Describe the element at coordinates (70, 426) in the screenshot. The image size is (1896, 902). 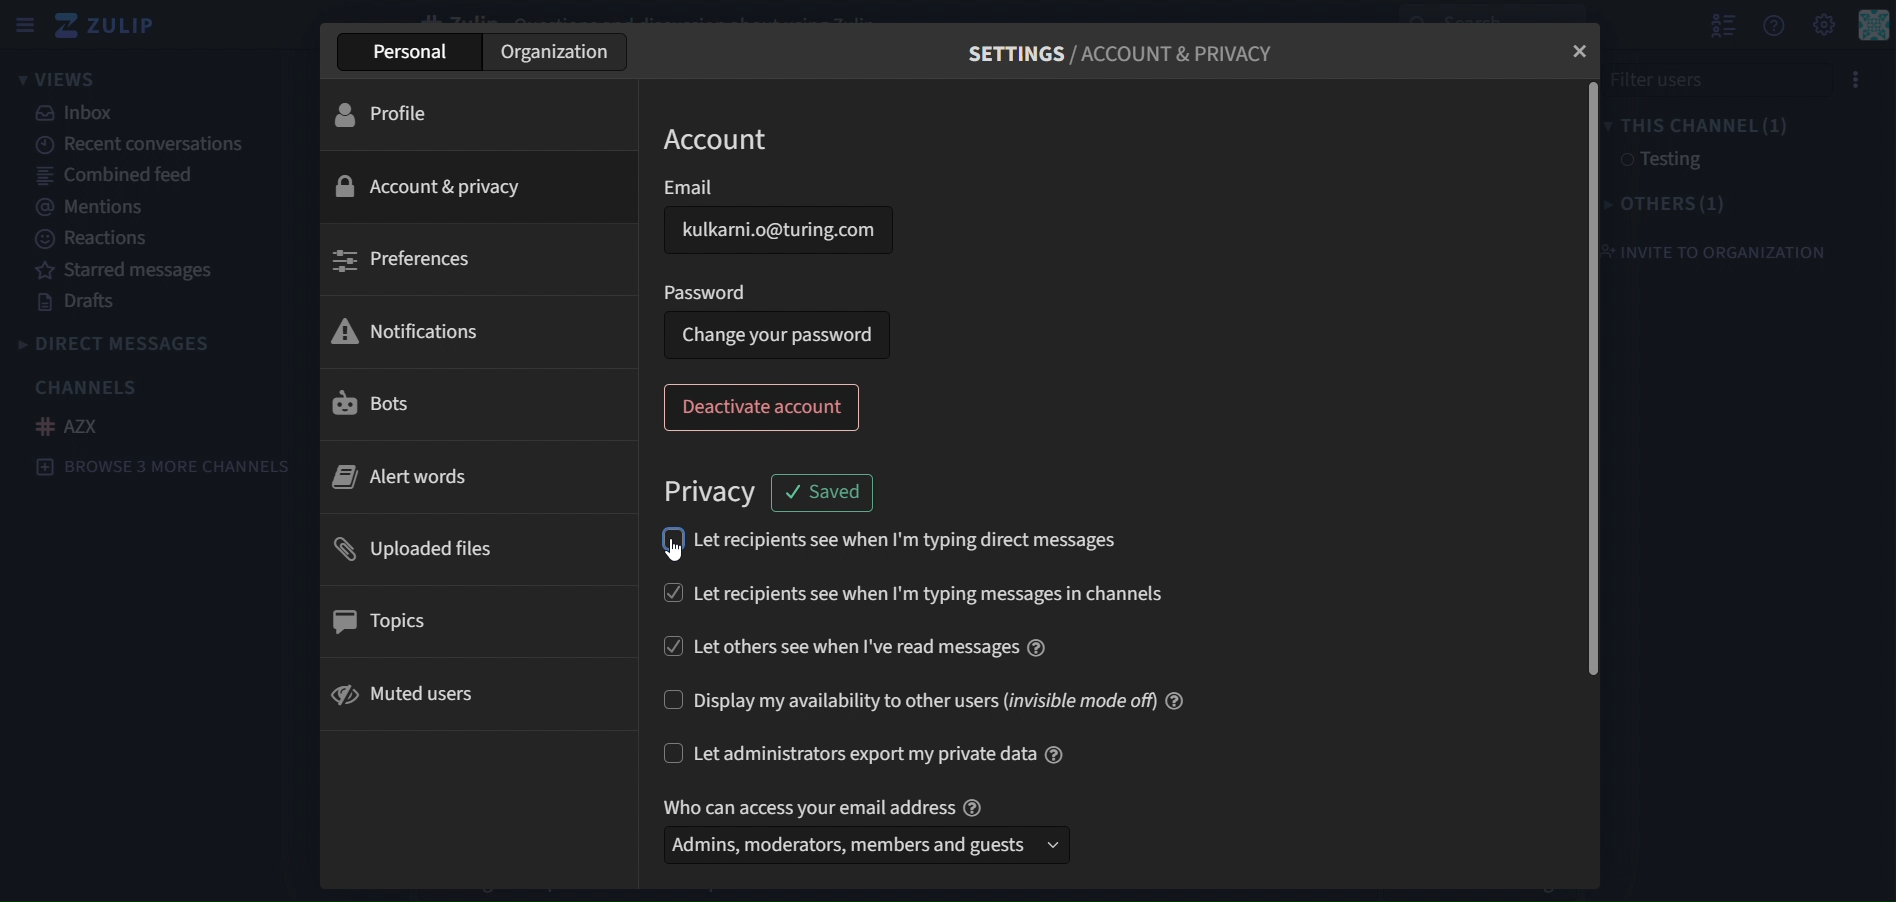
I see `AZX` at that location.